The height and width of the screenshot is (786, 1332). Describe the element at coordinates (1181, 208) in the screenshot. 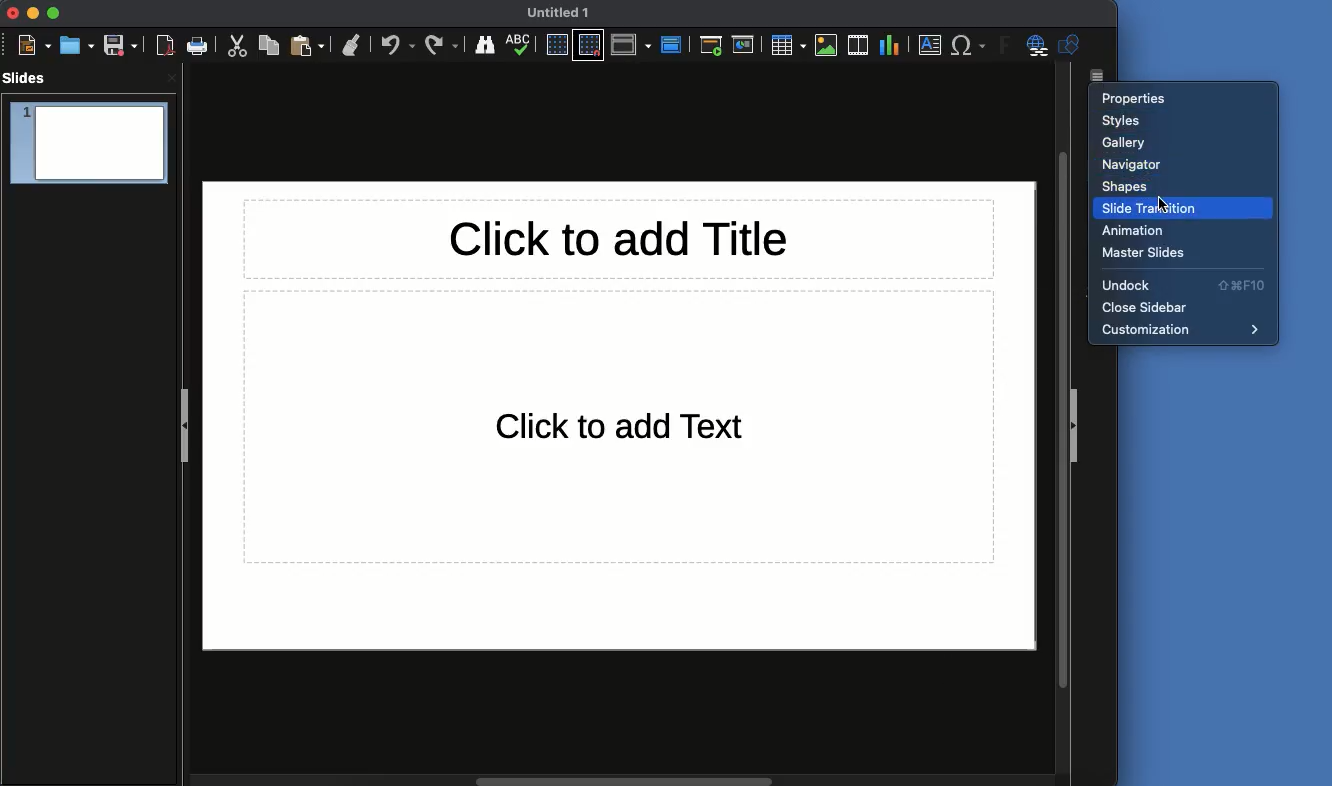

I see `Slide tradition` at that location.